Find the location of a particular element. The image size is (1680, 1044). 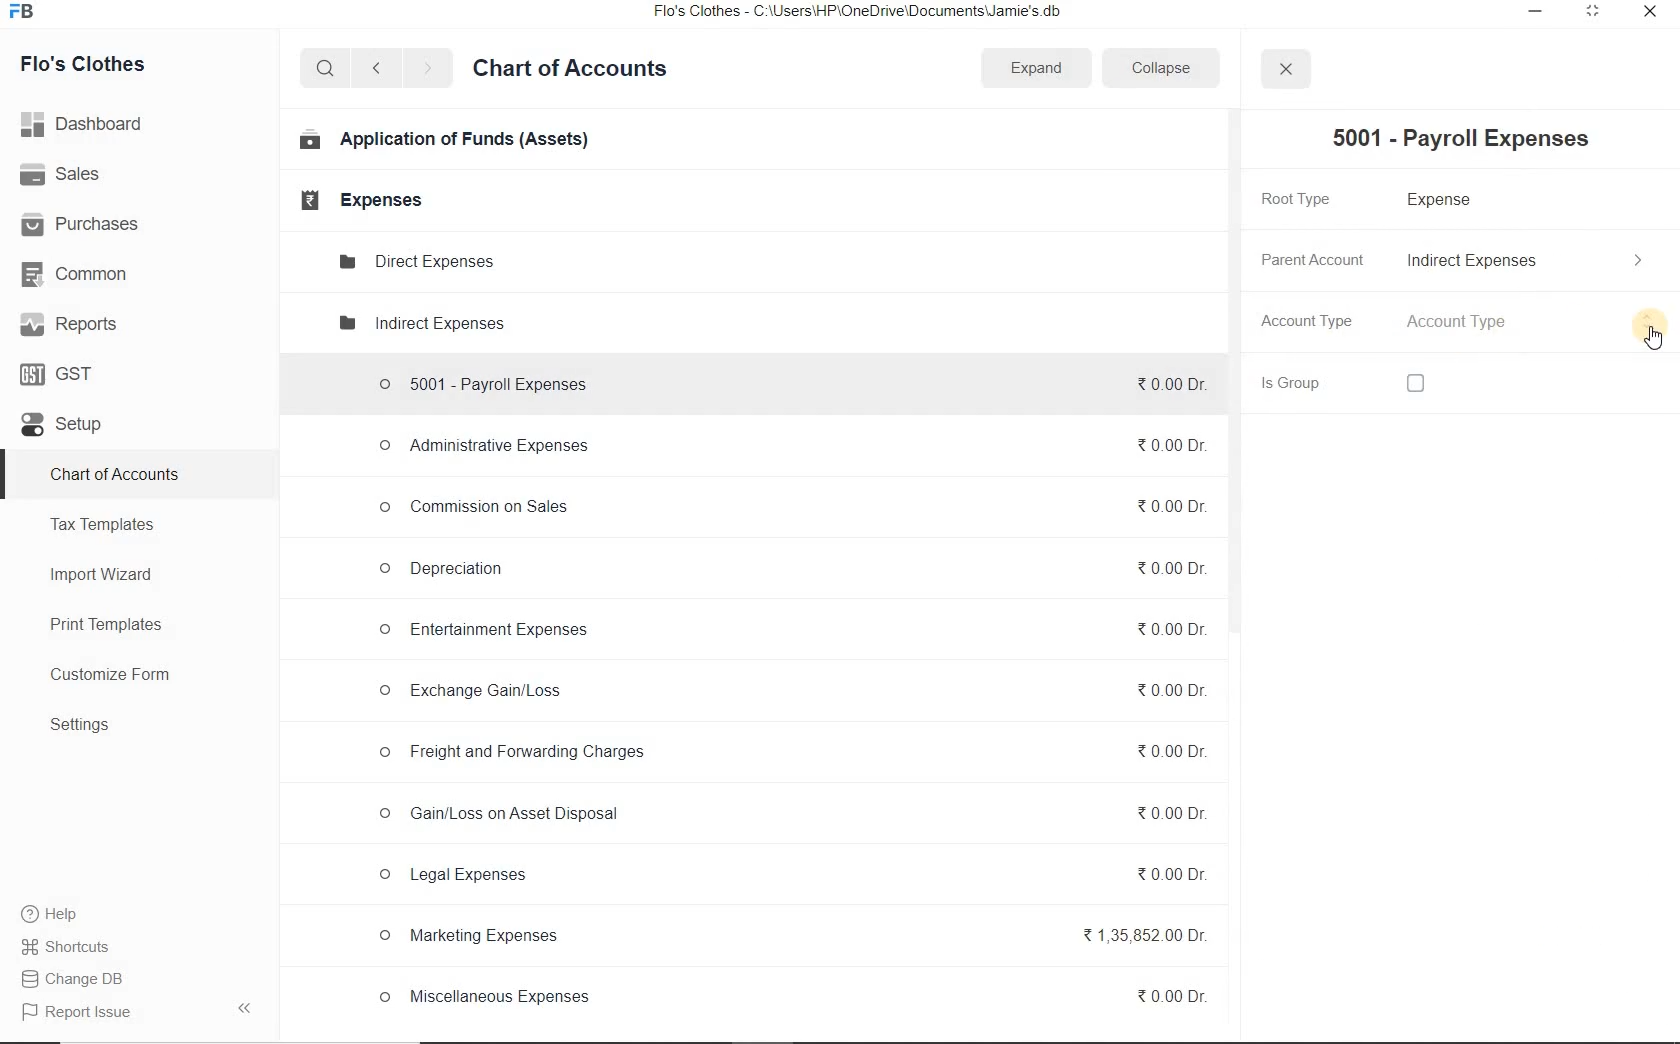

5001 - Payroll Expenses is located at coordinates (1453, 139).